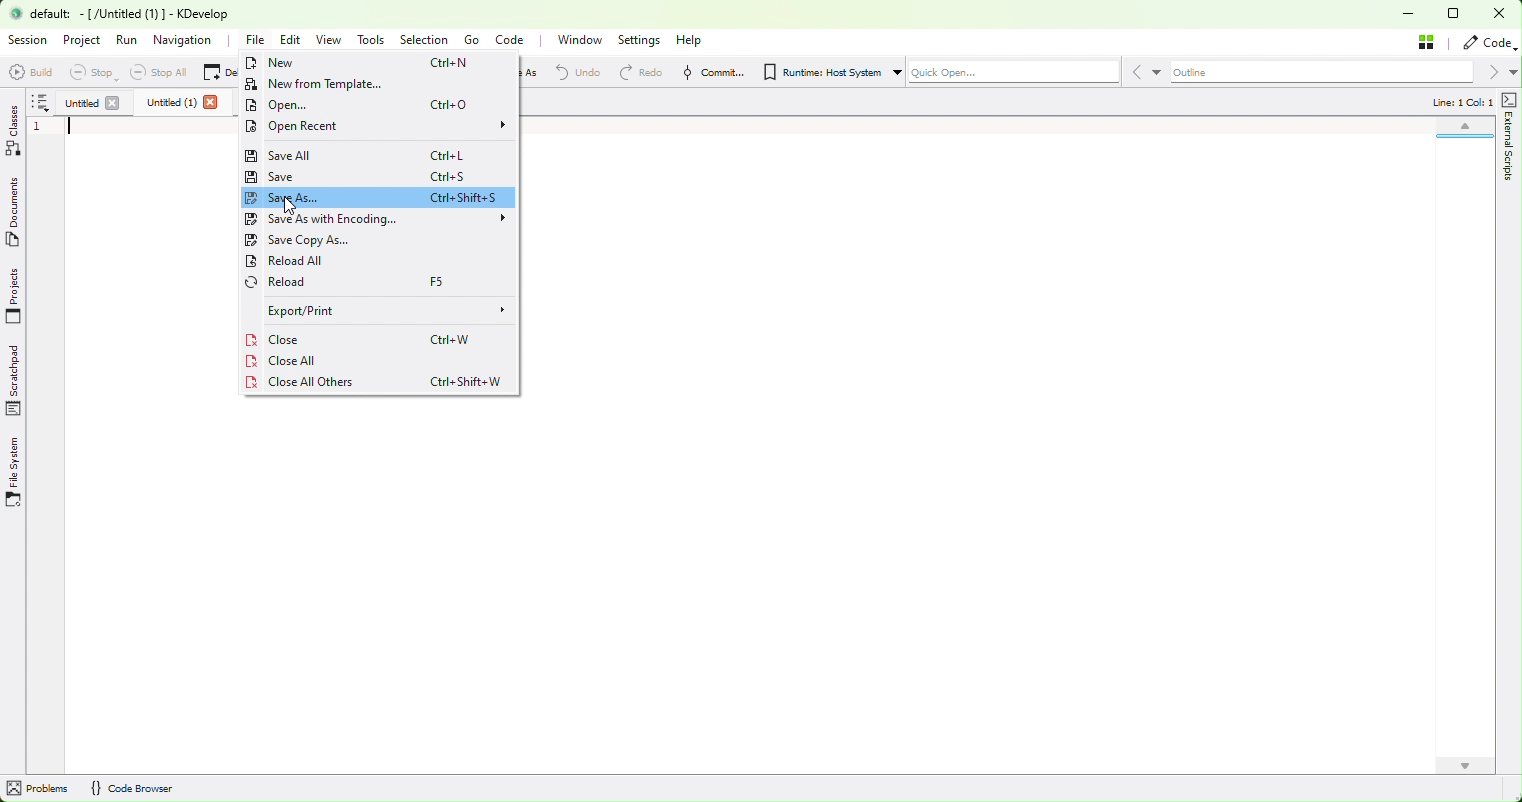 This screenshot has width=1522, height=802. What do you see at coordinates (636, 72) in the screenshot?
I see `Redo` at bounding box center [636, 72].